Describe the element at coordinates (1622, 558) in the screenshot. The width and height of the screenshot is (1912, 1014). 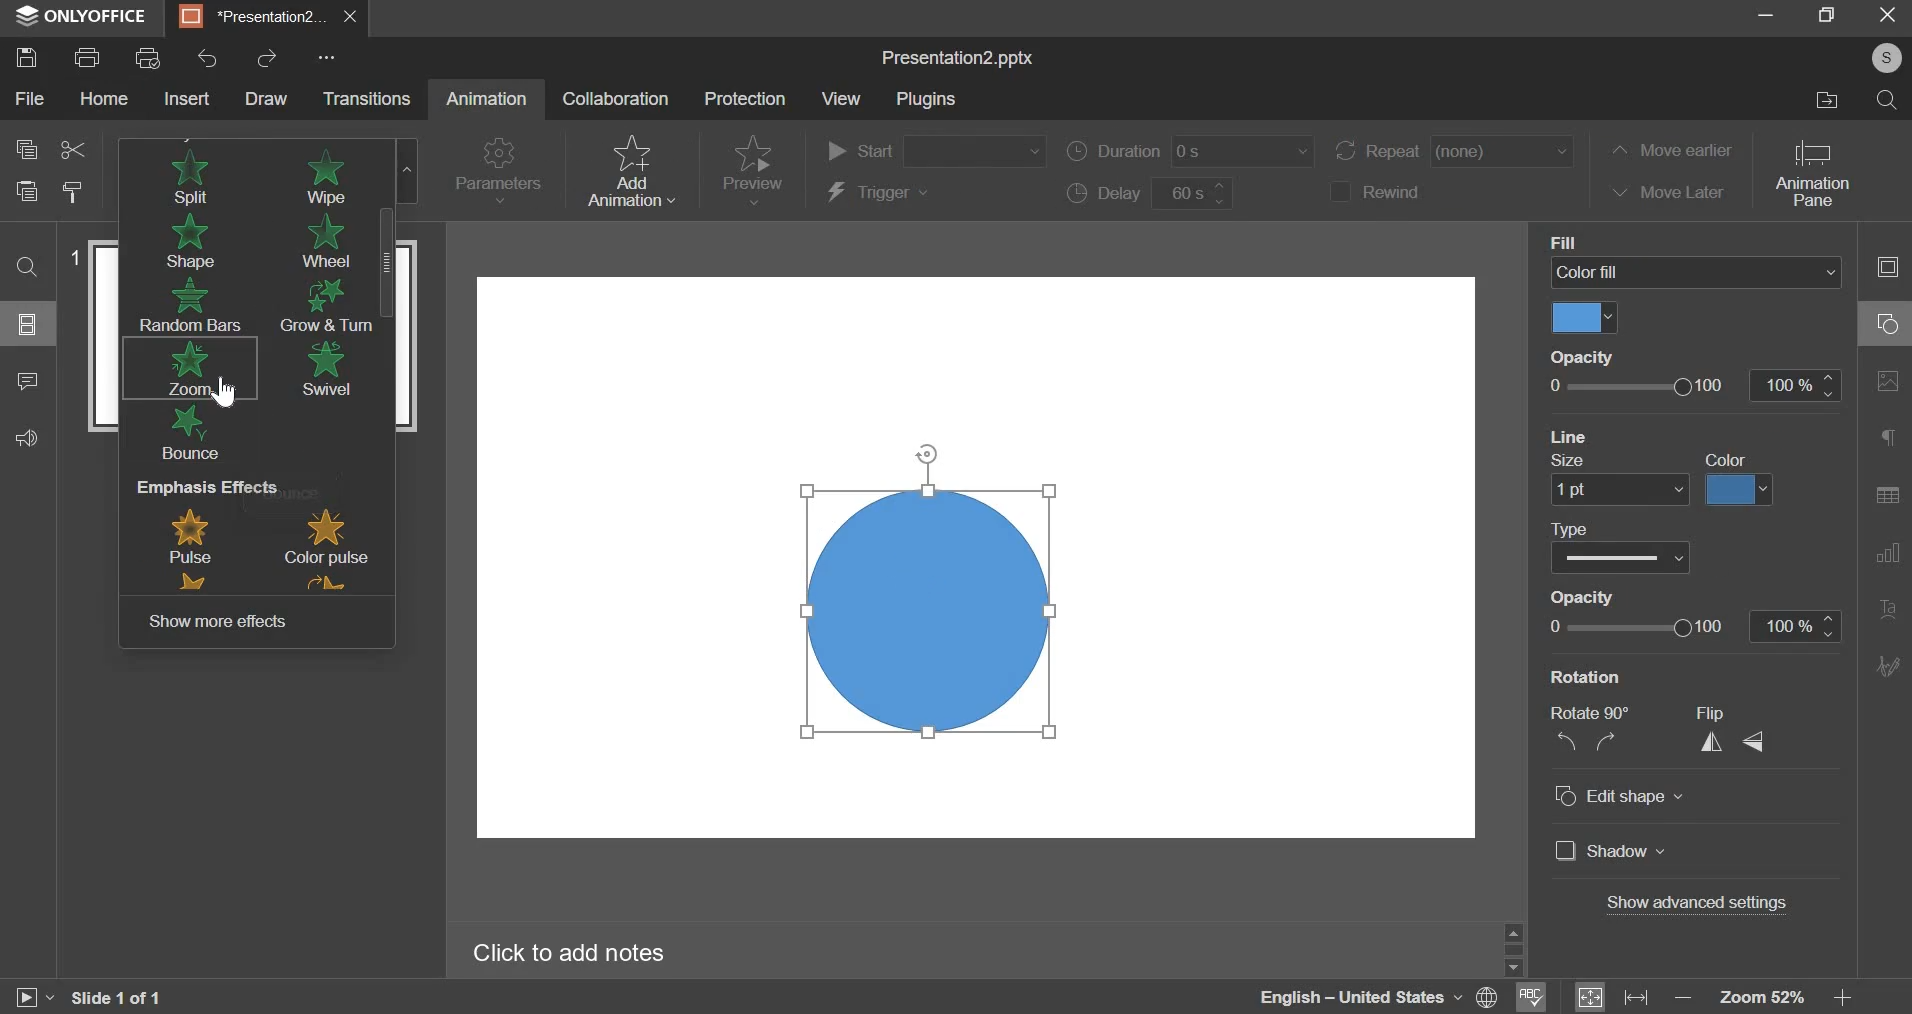
I see `line type` at that location.